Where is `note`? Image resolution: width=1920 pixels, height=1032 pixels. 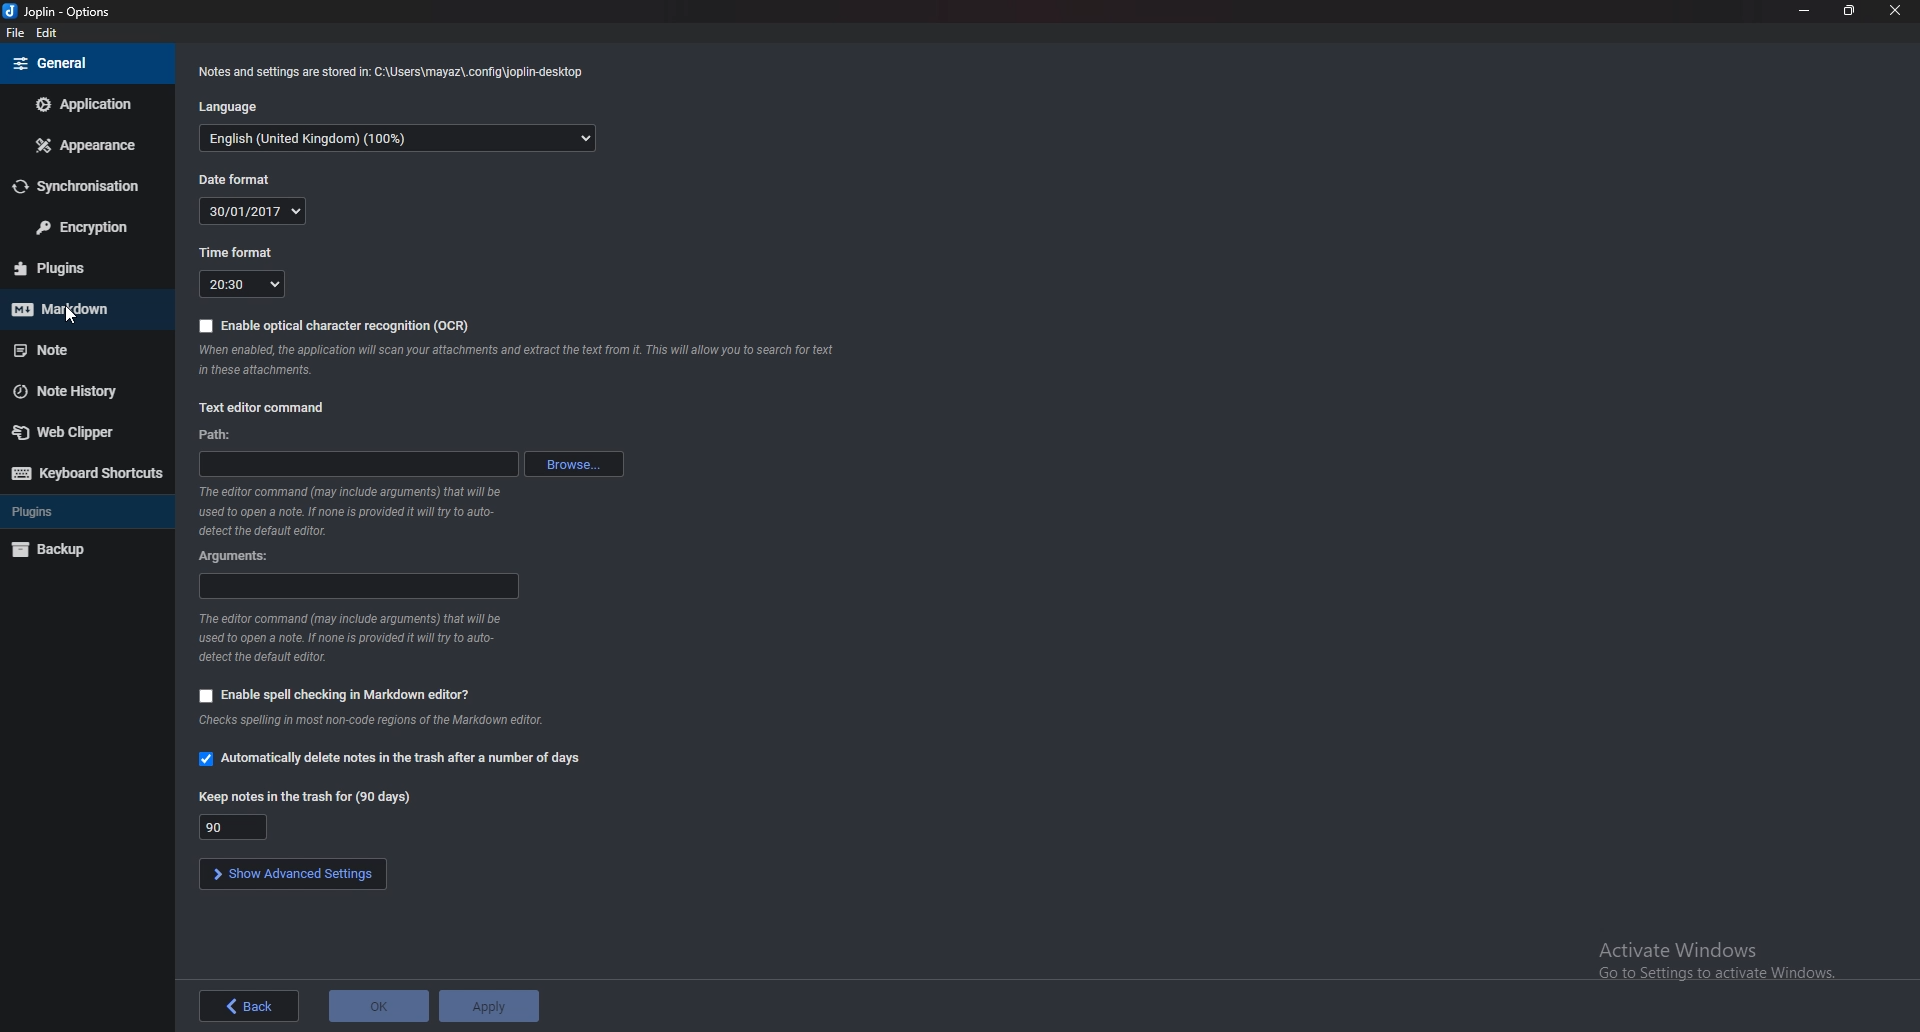
note is located at coordinates (86, 347).